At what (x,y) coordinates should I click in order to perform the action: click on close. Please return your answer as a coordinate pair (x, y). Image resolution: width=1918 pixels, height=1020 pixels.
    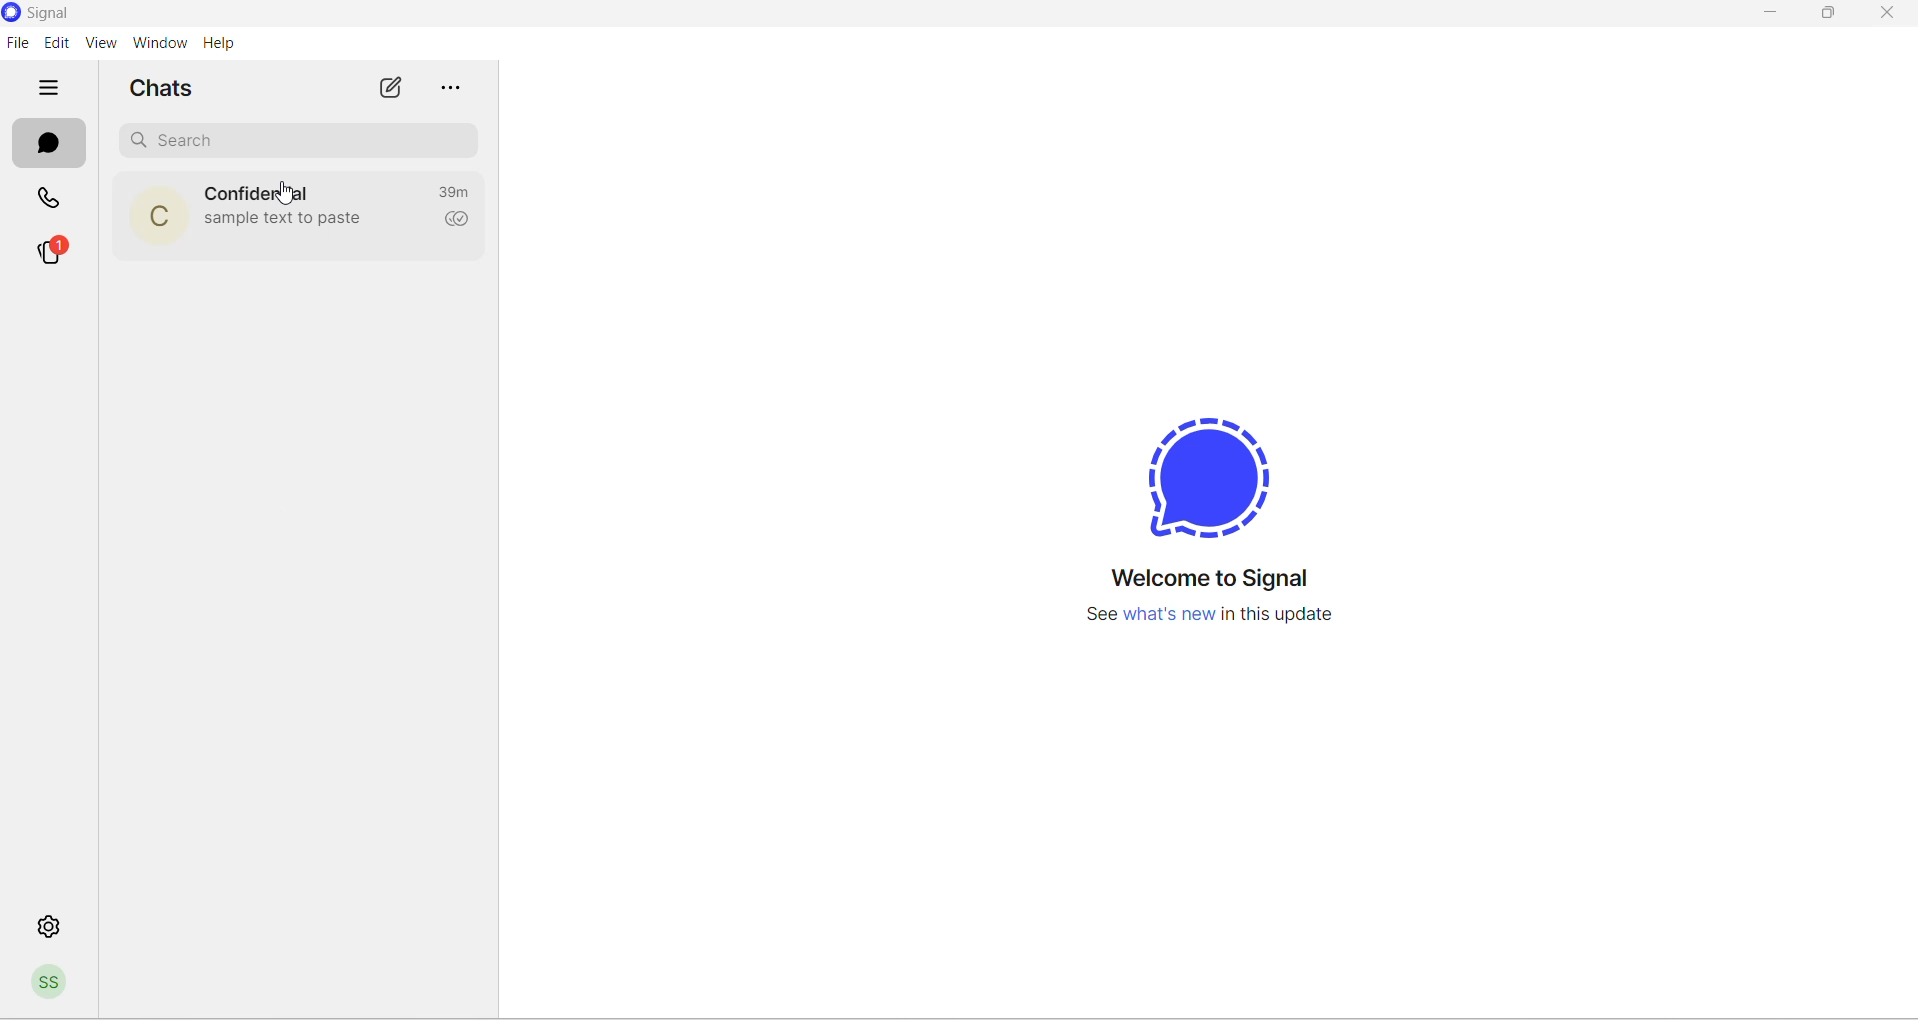
    Looking at the image, I should click on (1885, 16).